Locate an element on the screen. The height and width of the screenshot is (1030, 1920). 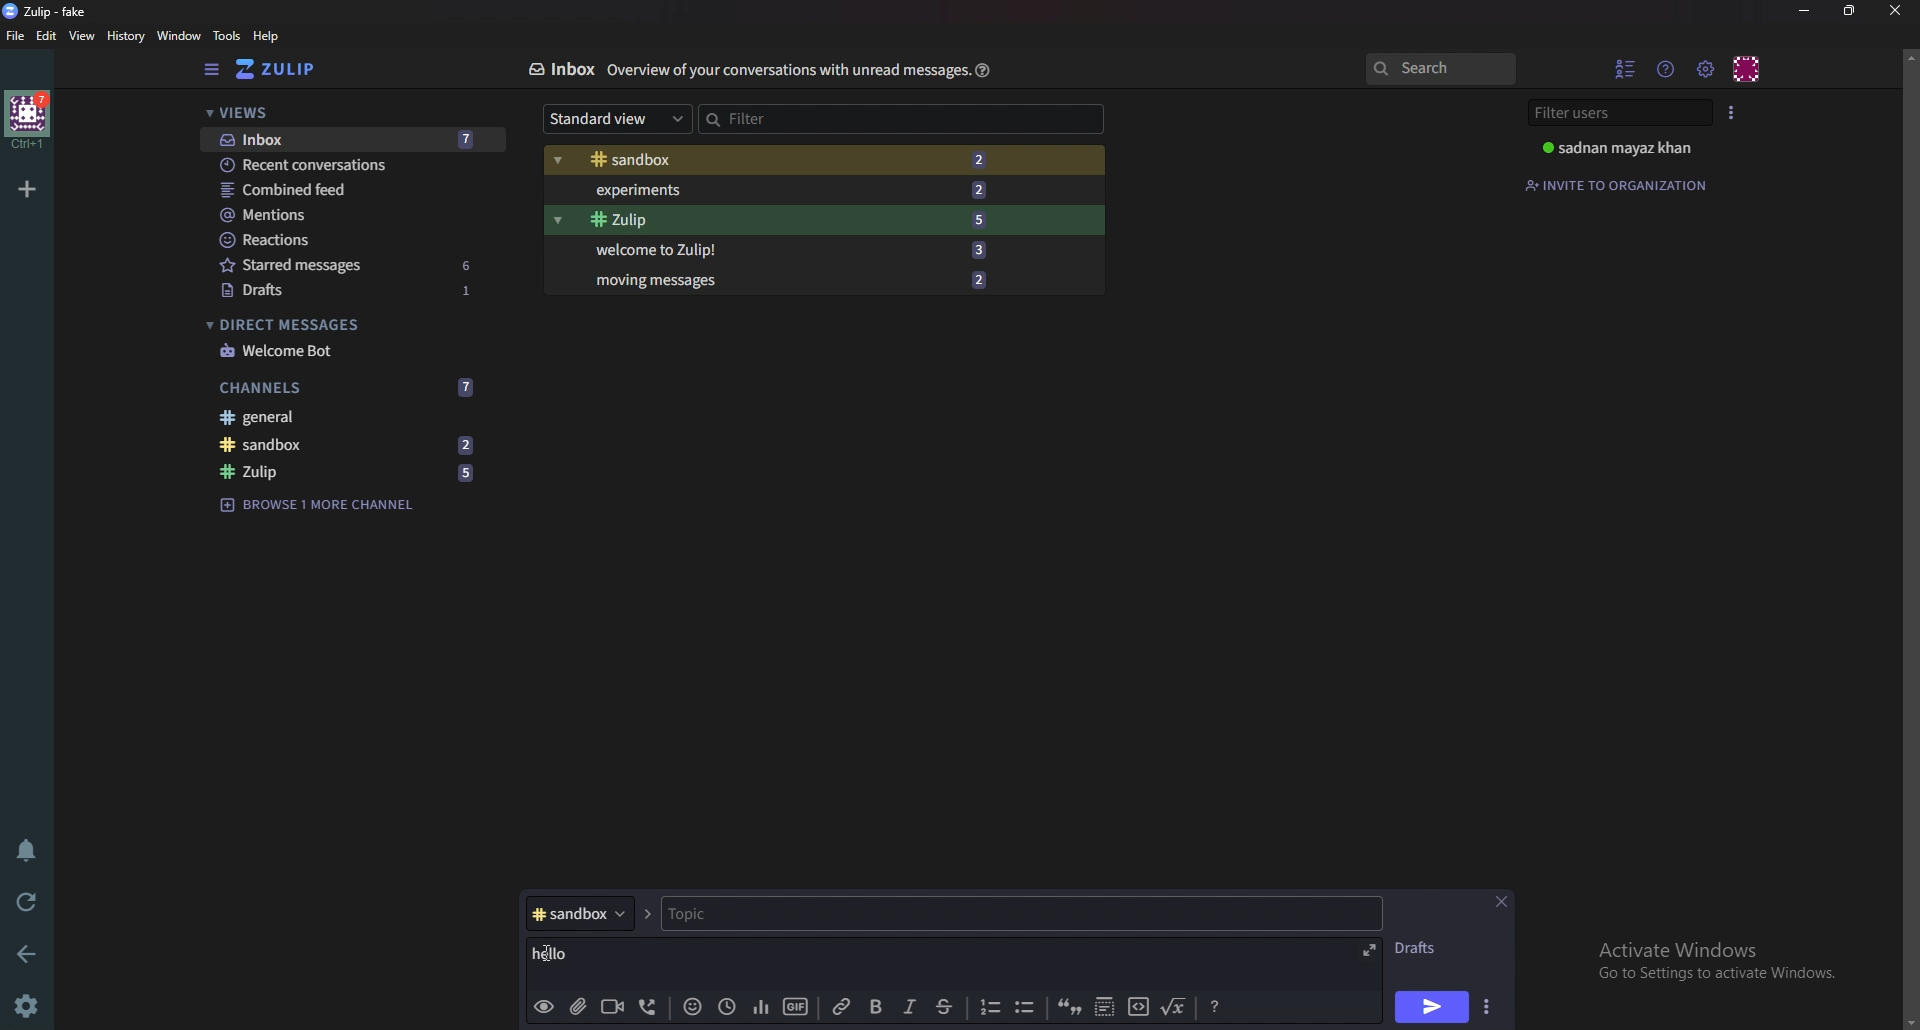
scroll bar is located at coordinates (1910, 537).